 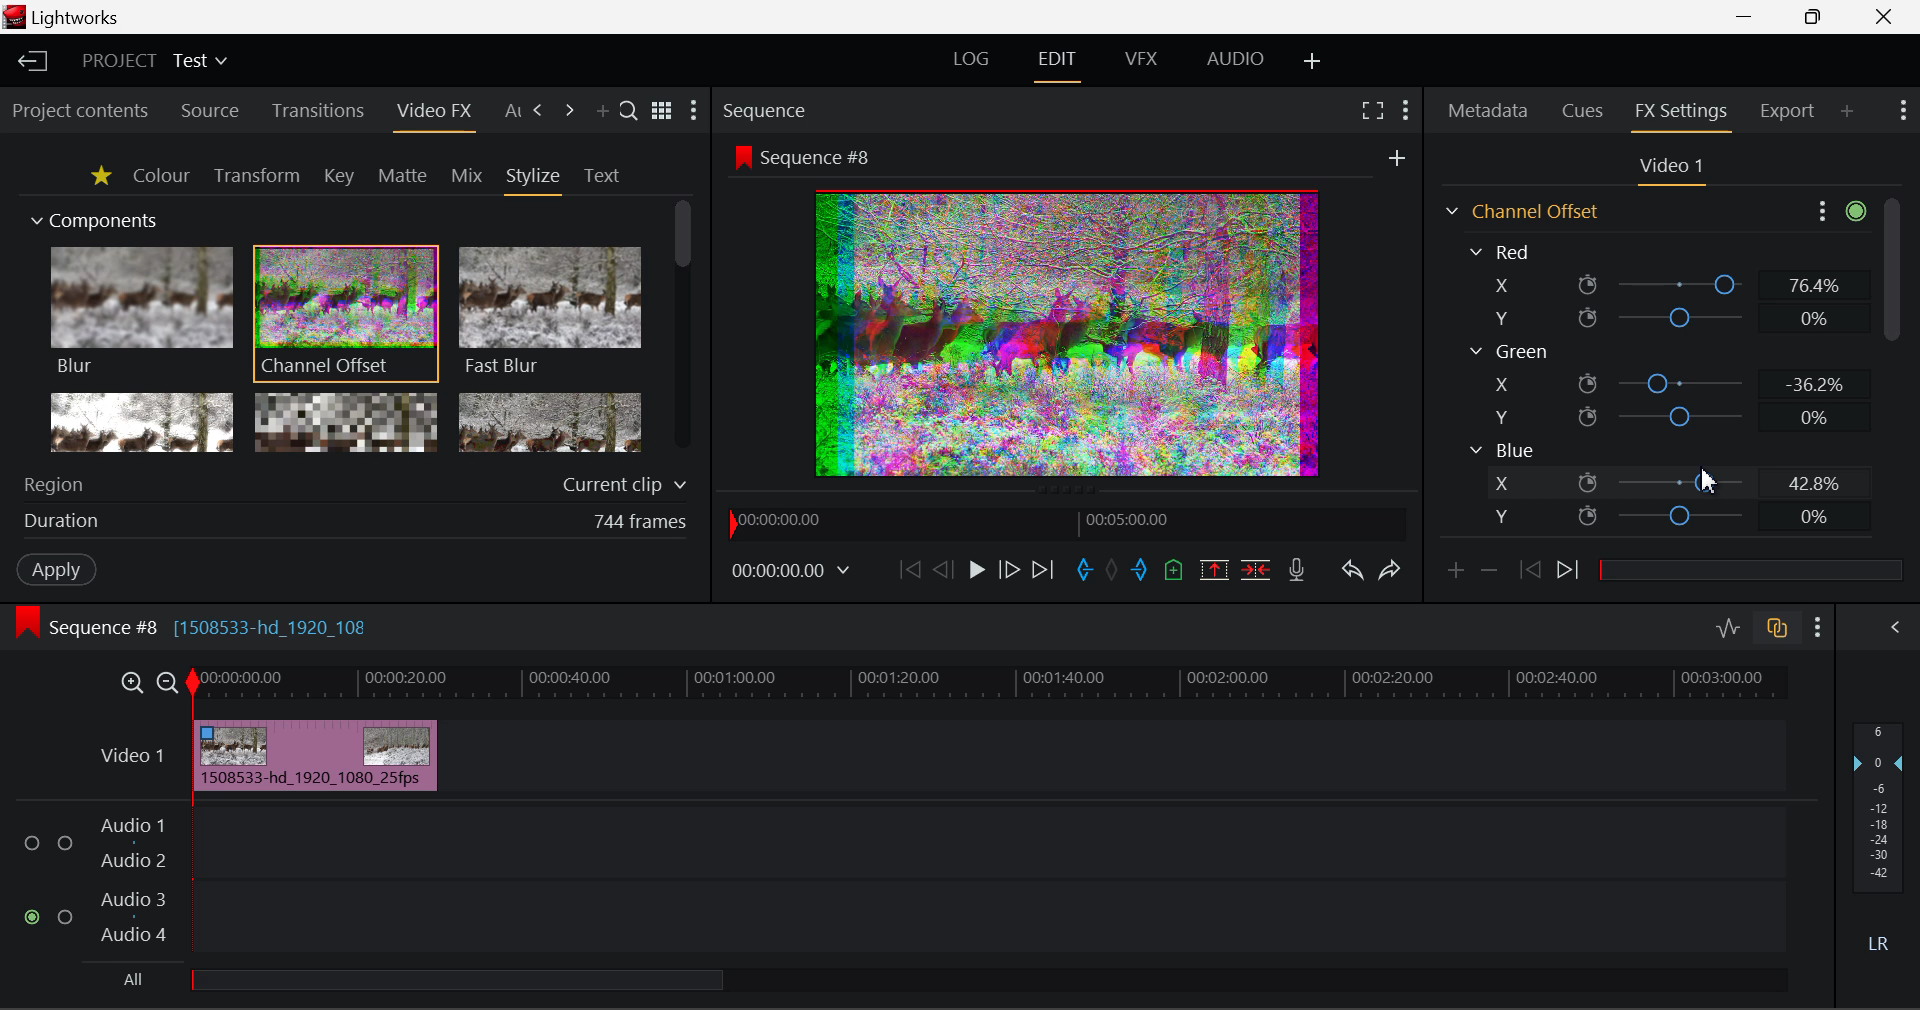 I want to click on Edit Layout Open, so click(x=1057, y=66).